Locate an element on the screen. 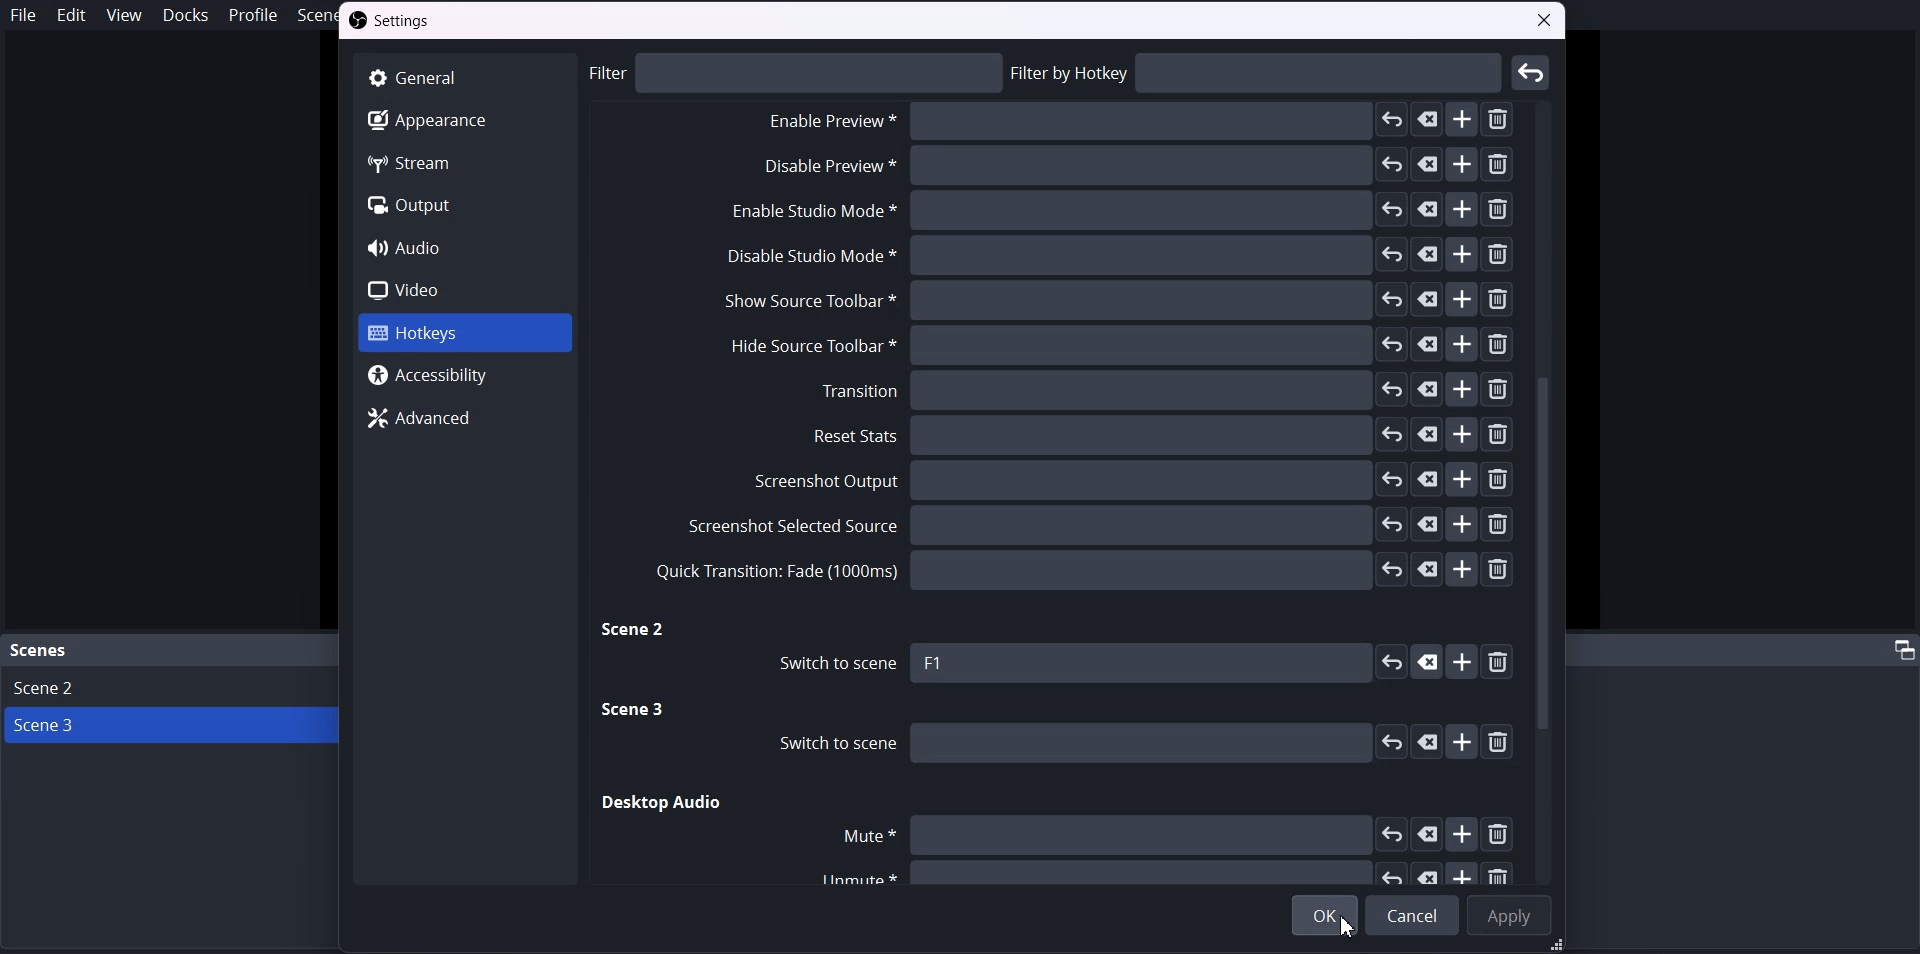 Image resolution: width=1920 pixels, height=954 pixels. Docks is located at coordinates (185, 15).